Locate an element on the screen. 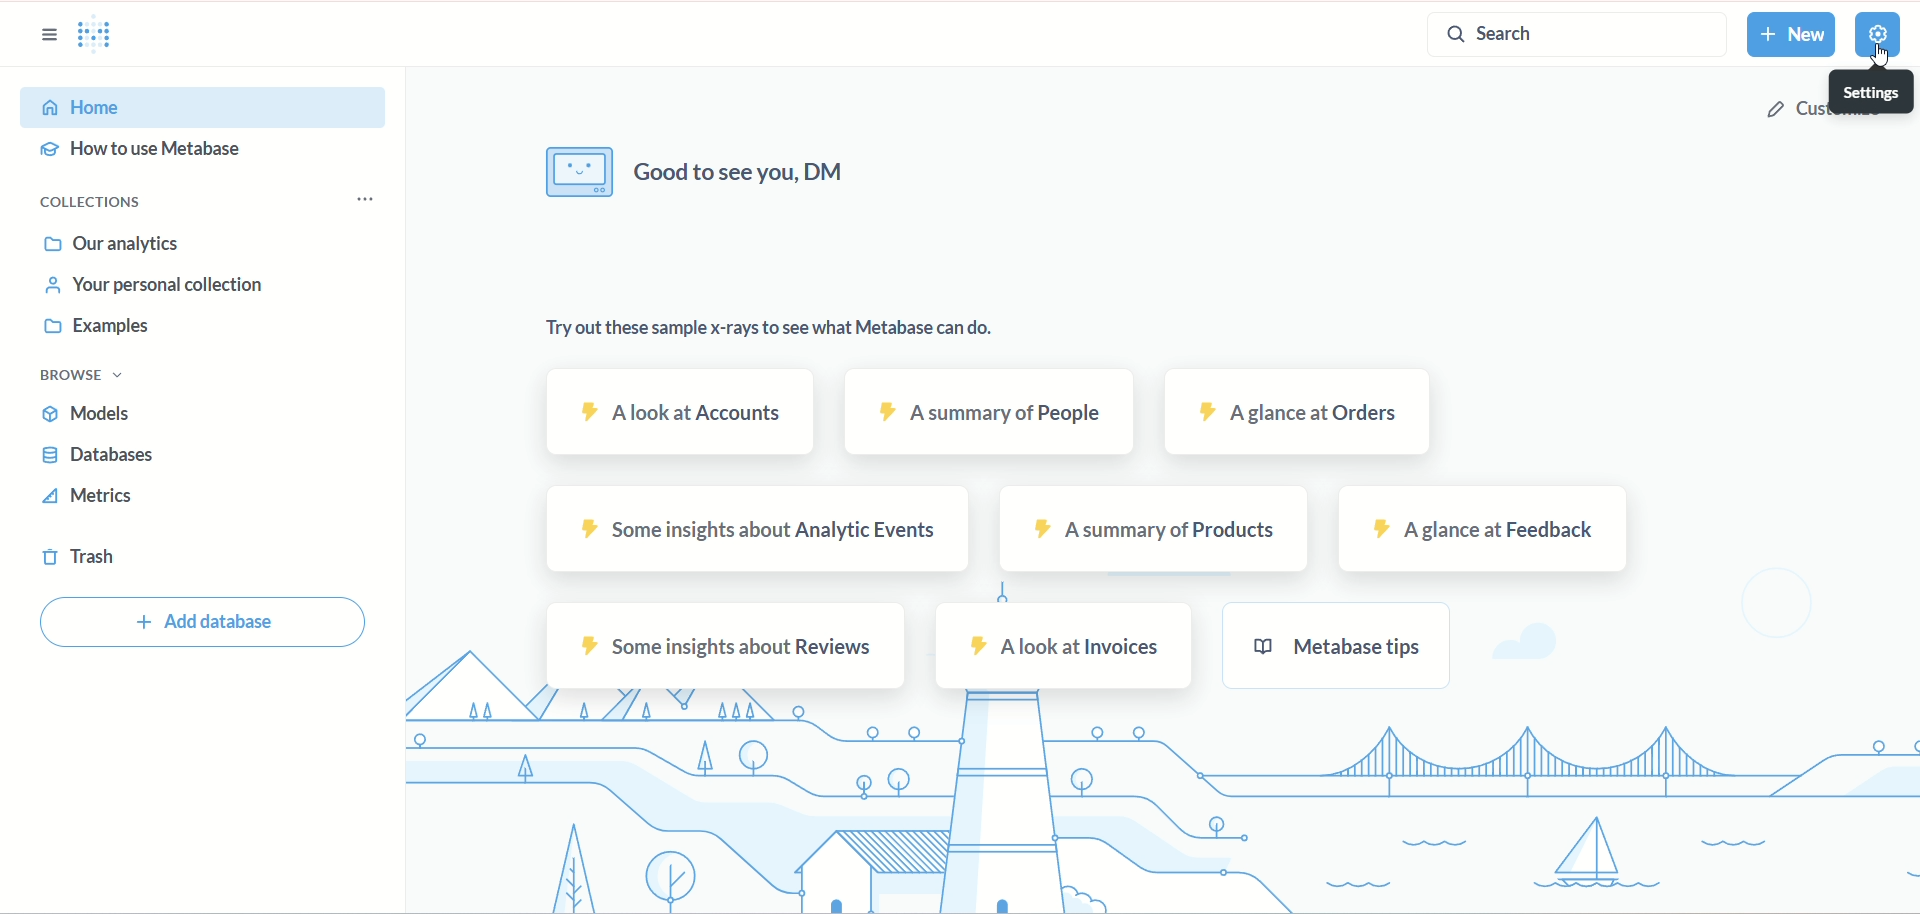 The width and height of the screenshot is (1920, 914). logo is located at coordinates (104, 40).